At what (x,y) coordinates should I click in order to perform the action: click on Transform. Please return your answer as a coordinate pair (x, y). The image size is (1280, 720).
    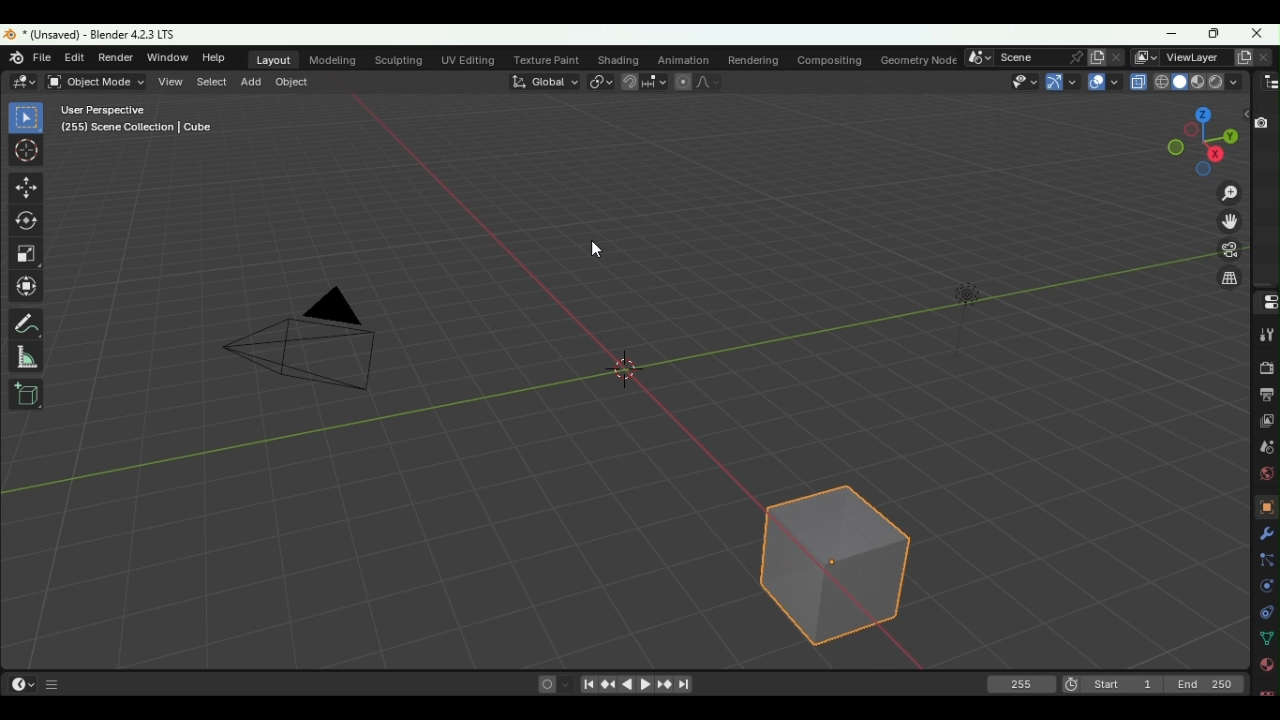
    Looking at the image, I should click on (34, 289).